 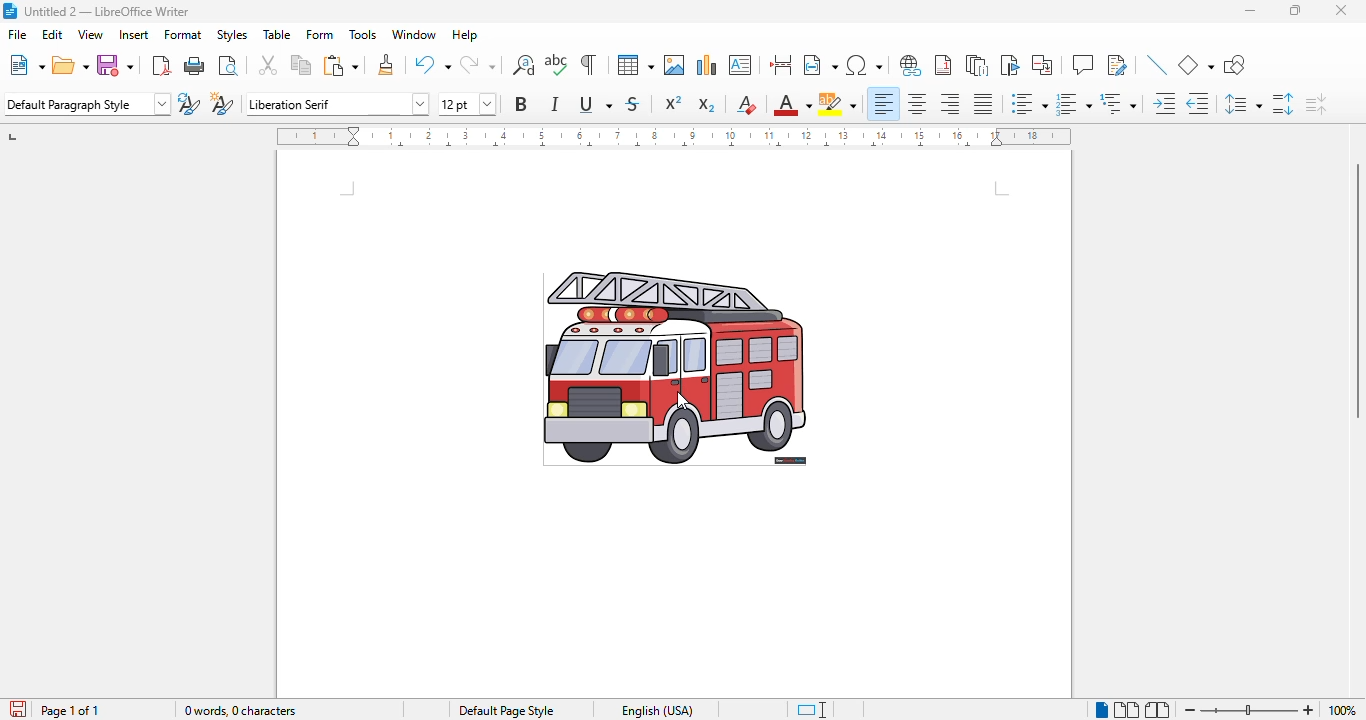 I want to click on find and replace, so click(x=524, y=65).